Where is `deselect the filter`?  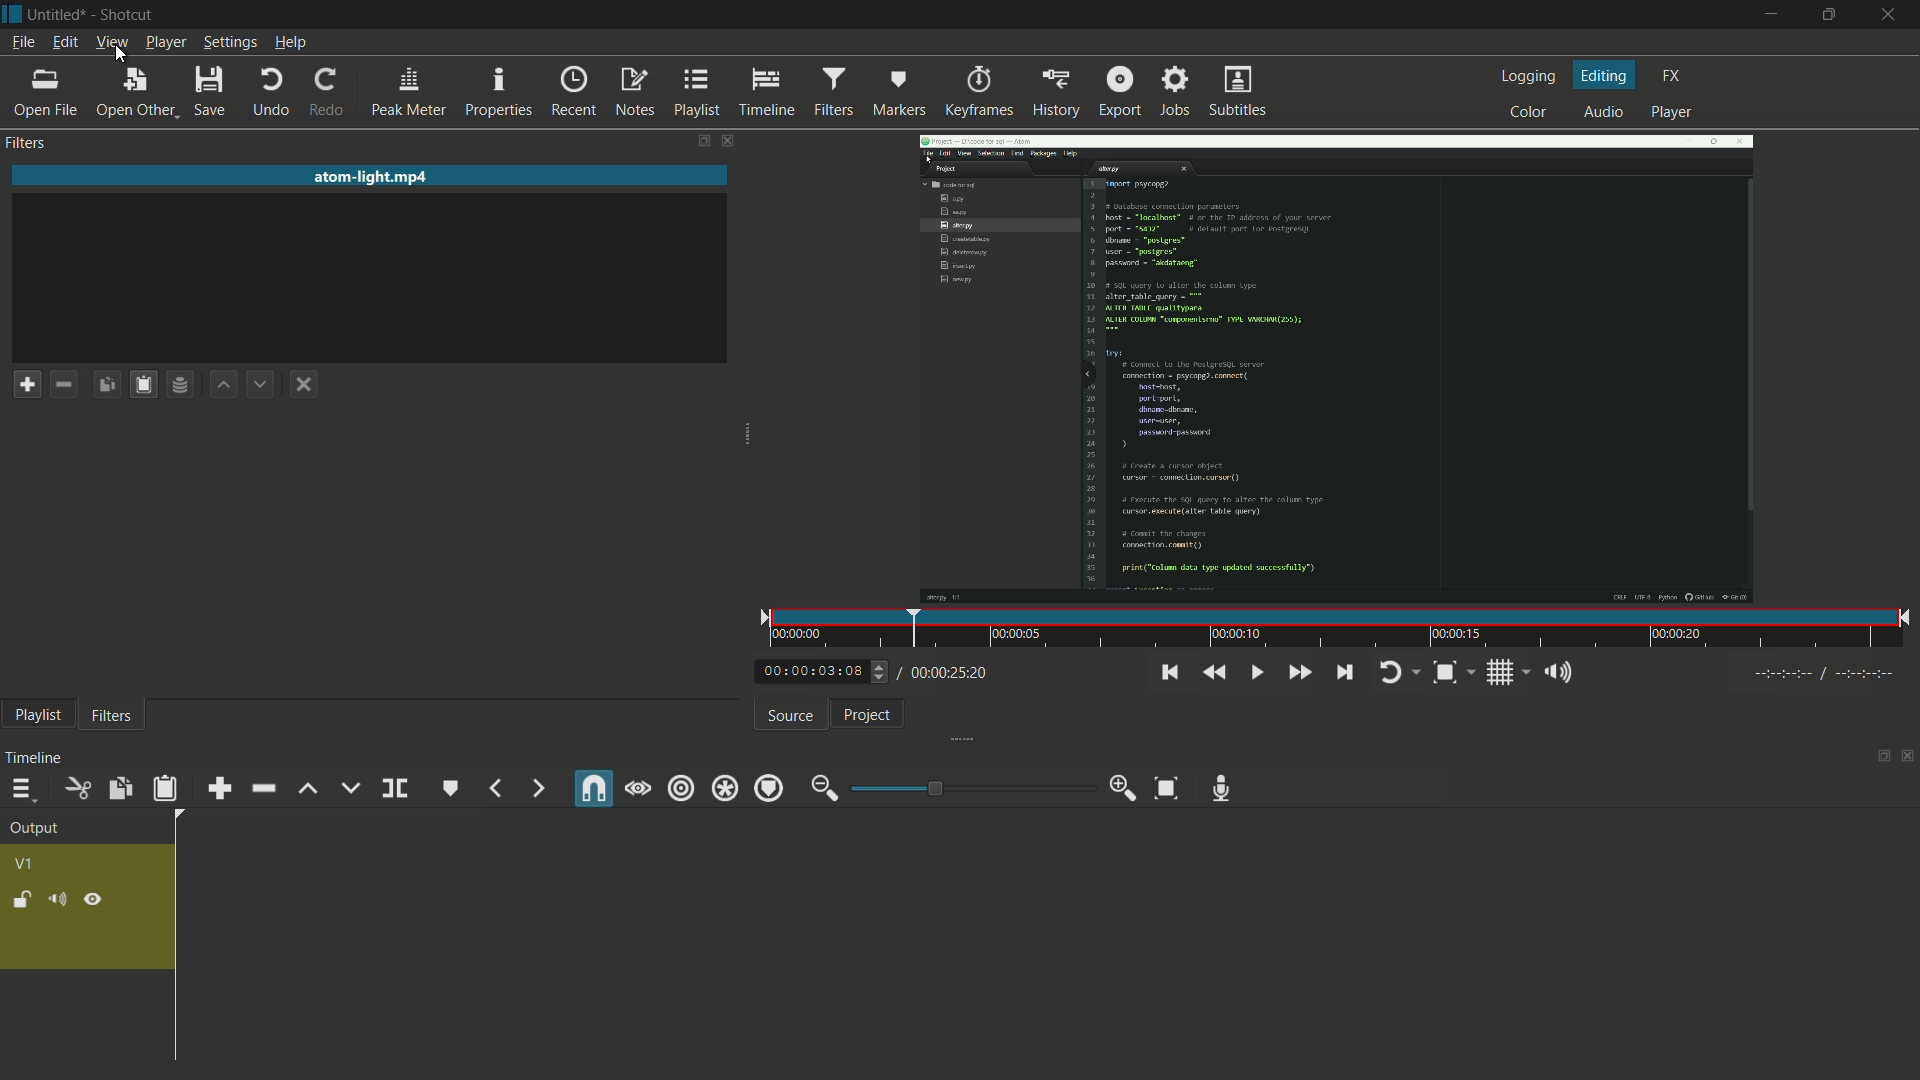
deselect the filter is located at coordinates (304, 386).